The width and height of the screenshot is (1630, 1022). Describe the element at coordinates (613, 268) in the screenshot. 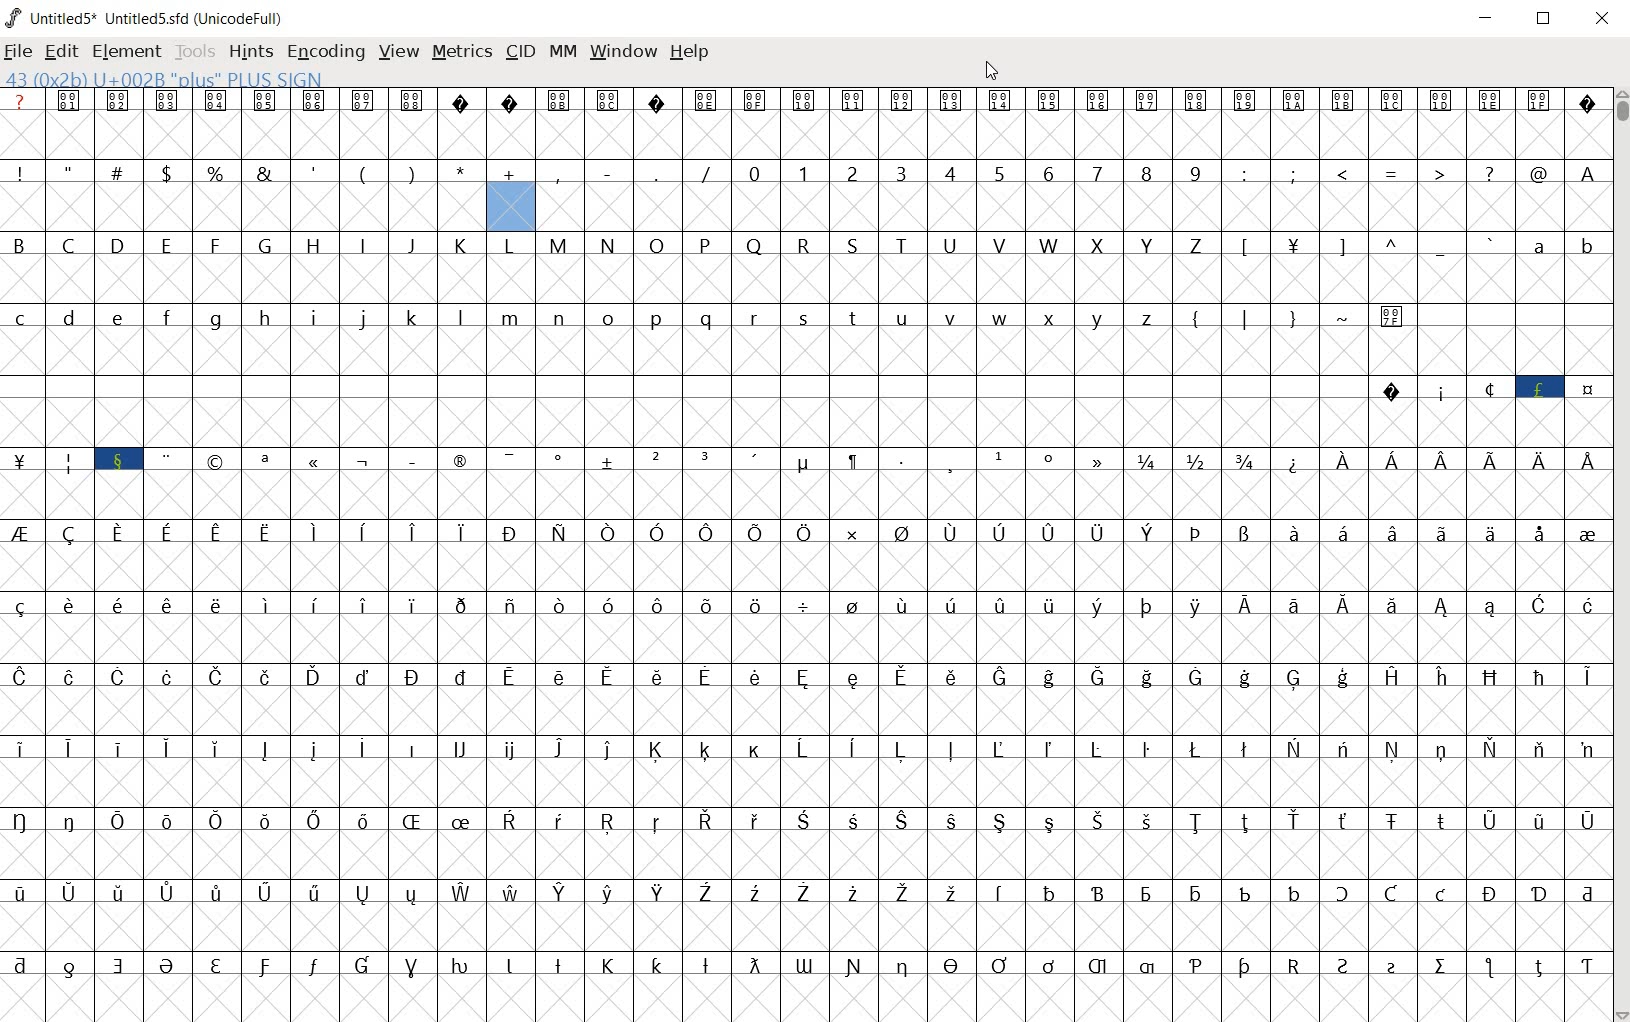

I see `alphabets` at that location.